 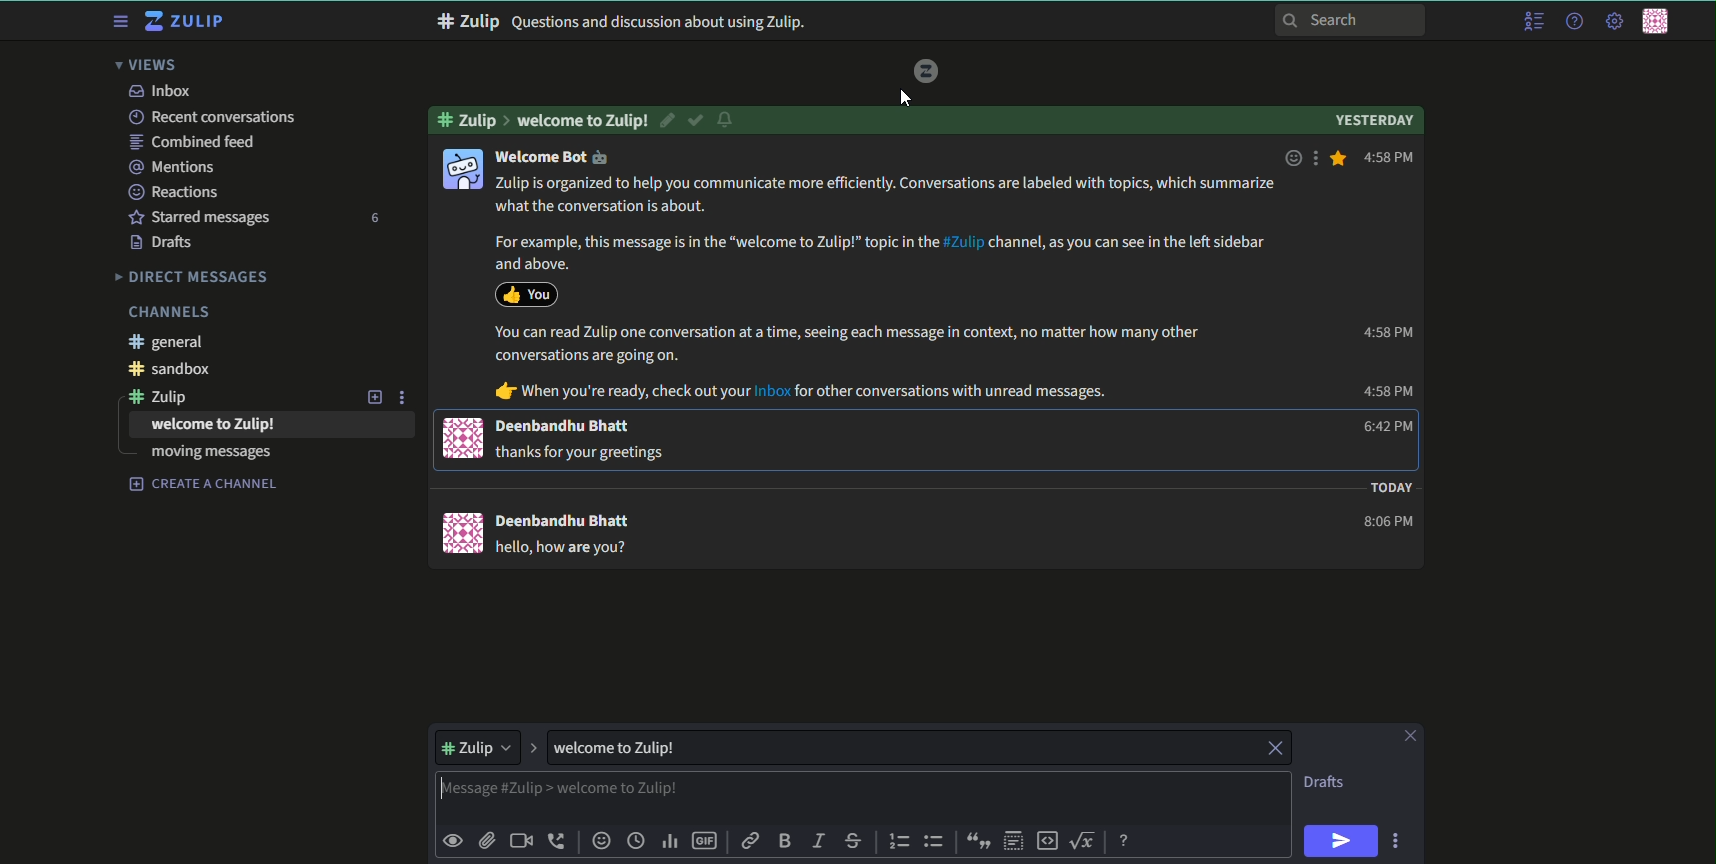 I want to click on quote, so click(x=975, y=841).